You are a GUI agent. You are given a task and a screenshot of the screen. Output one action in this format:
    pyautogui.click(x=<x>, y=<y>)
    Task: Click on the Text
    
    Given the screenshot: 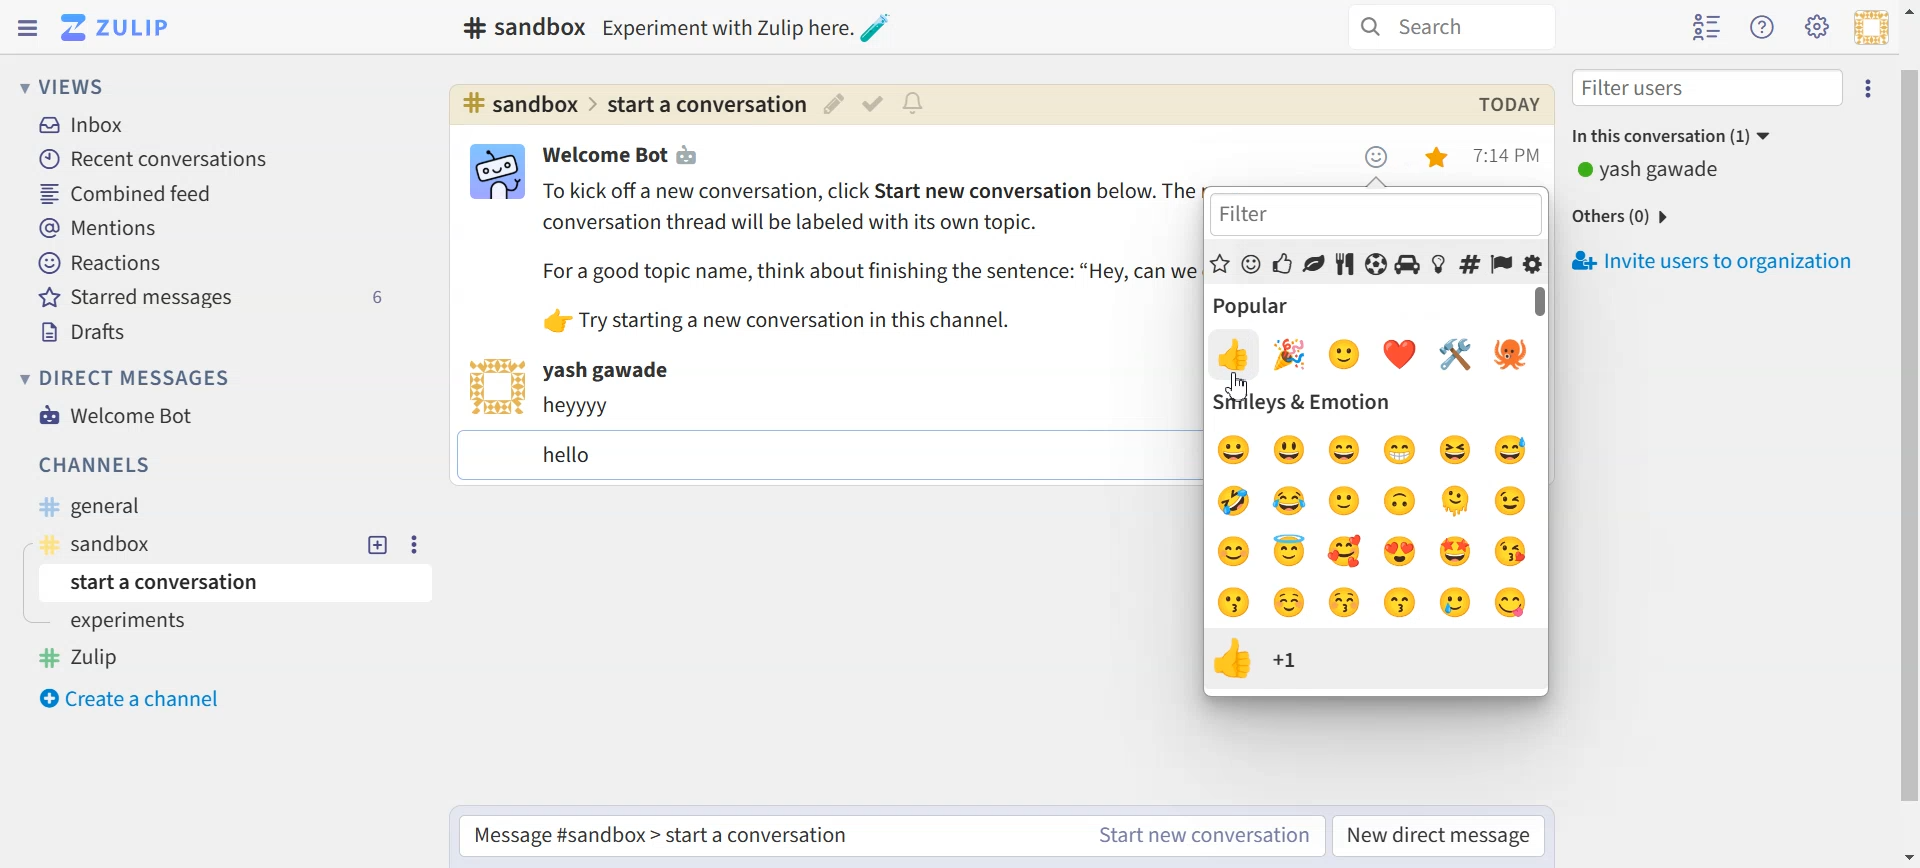 What is the action you would take?
    pyautogui.click(x=752, y=459)
    